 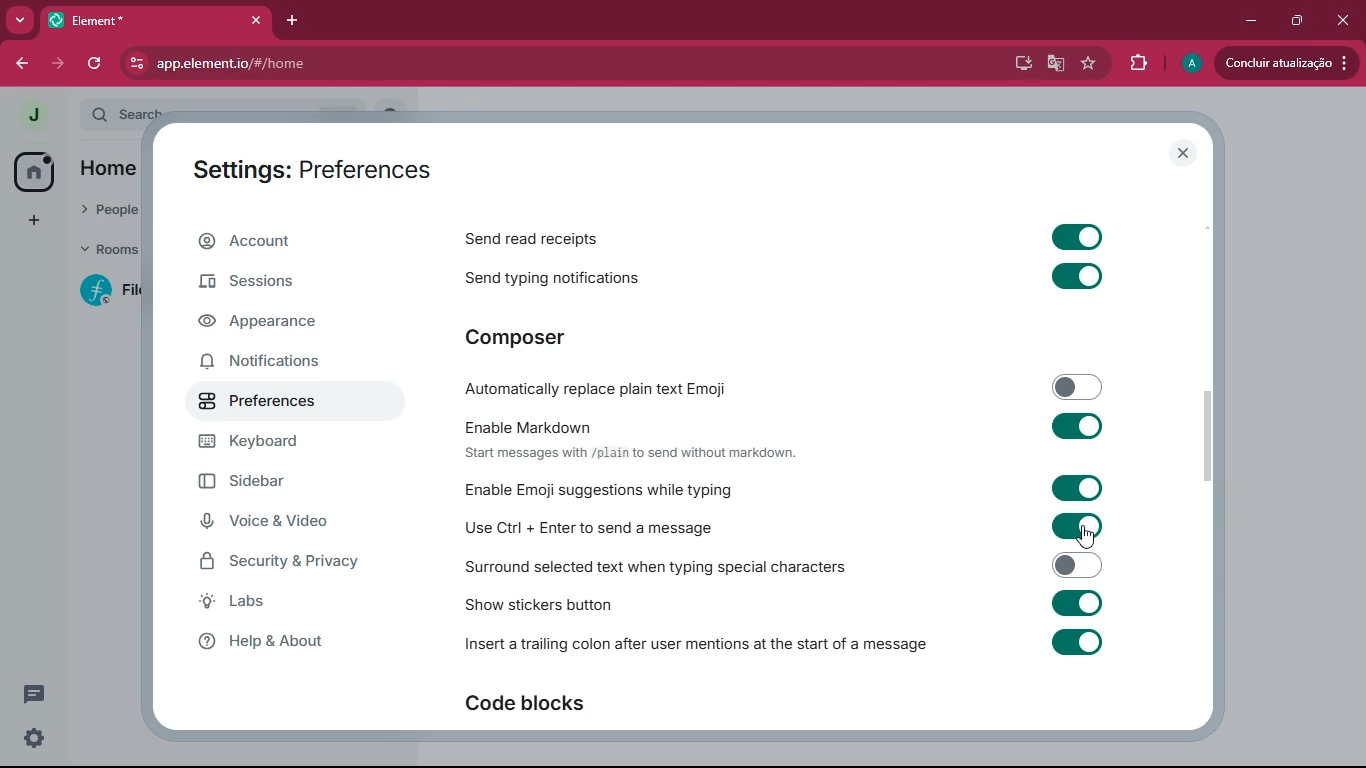 What do you see at coordinates (99, 64) in the screenshot?
I see `refresh` at bounding box center [99, 64].